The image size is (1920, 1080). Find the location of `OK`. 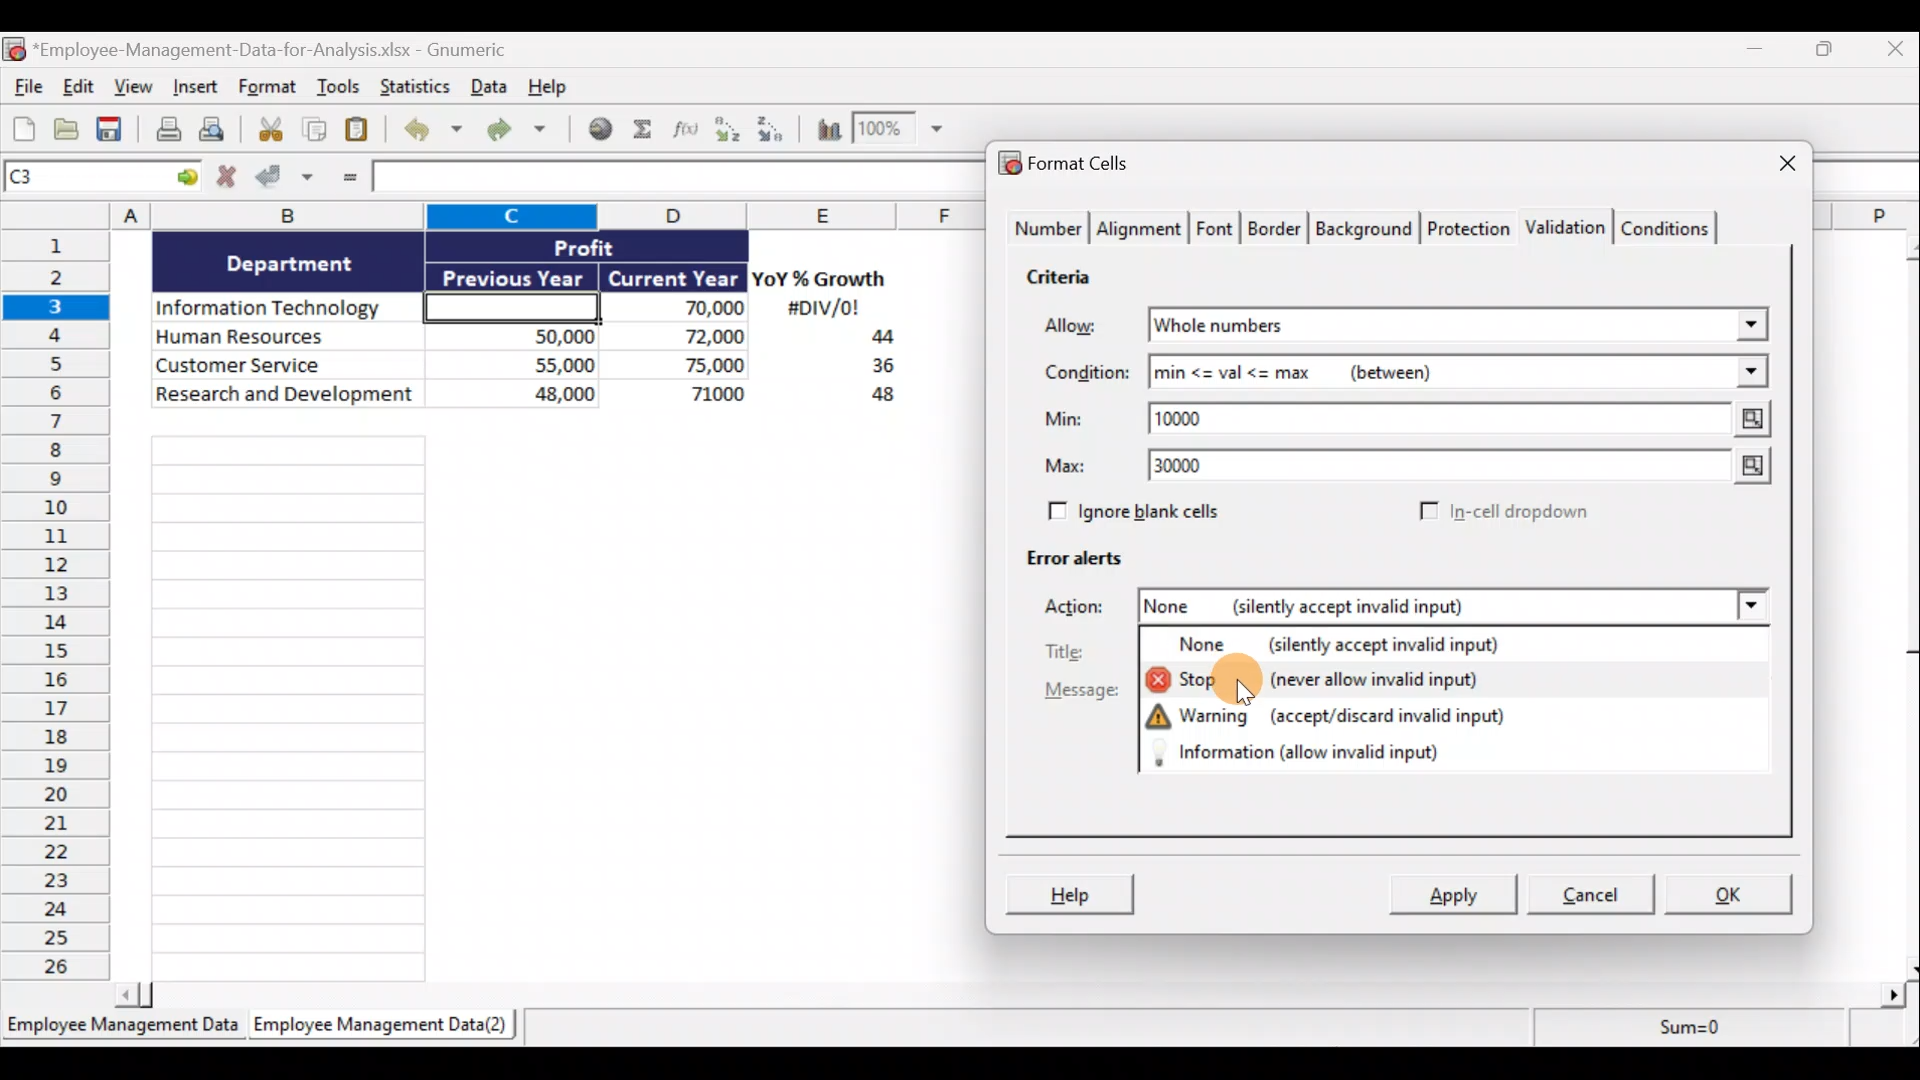

OK is located at coordinates (1730, 892).